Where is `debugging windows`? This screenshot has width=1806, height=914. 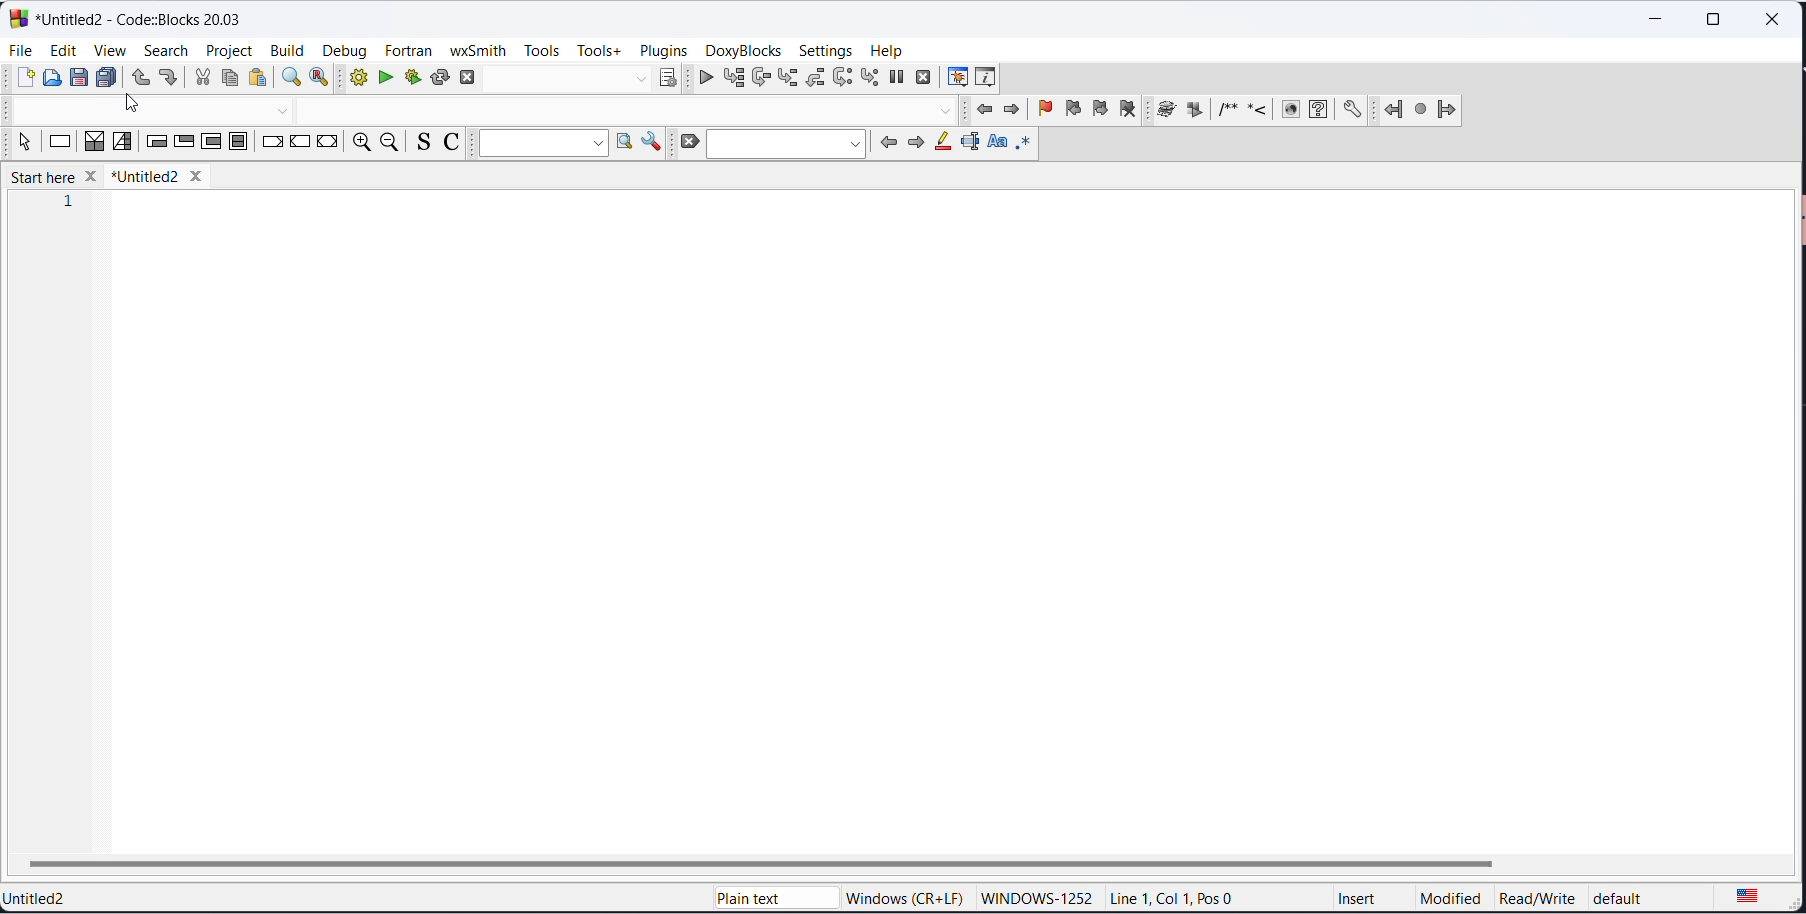
debugging windows is located at coordinates (956, 77).